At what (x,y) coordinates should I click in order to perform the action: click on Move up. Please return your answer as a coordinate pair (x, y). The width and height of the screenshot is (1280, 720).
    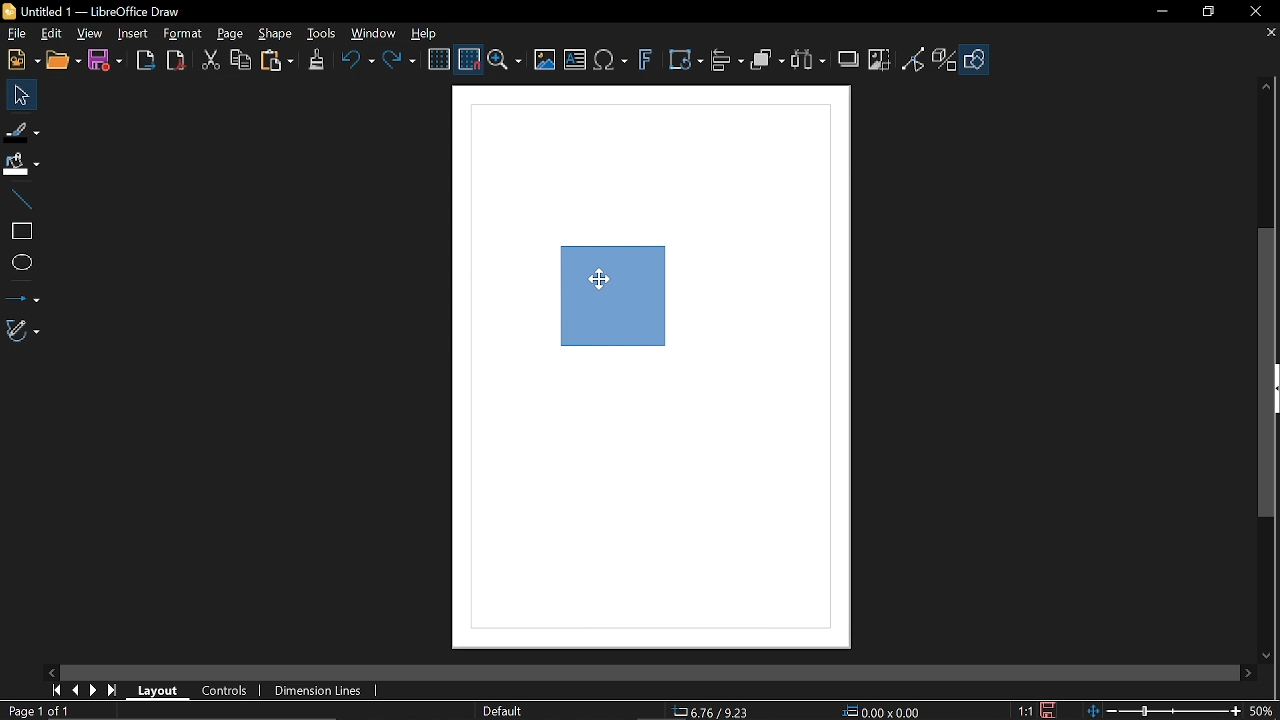
    Looking at the image, I should click on (1267, 87).